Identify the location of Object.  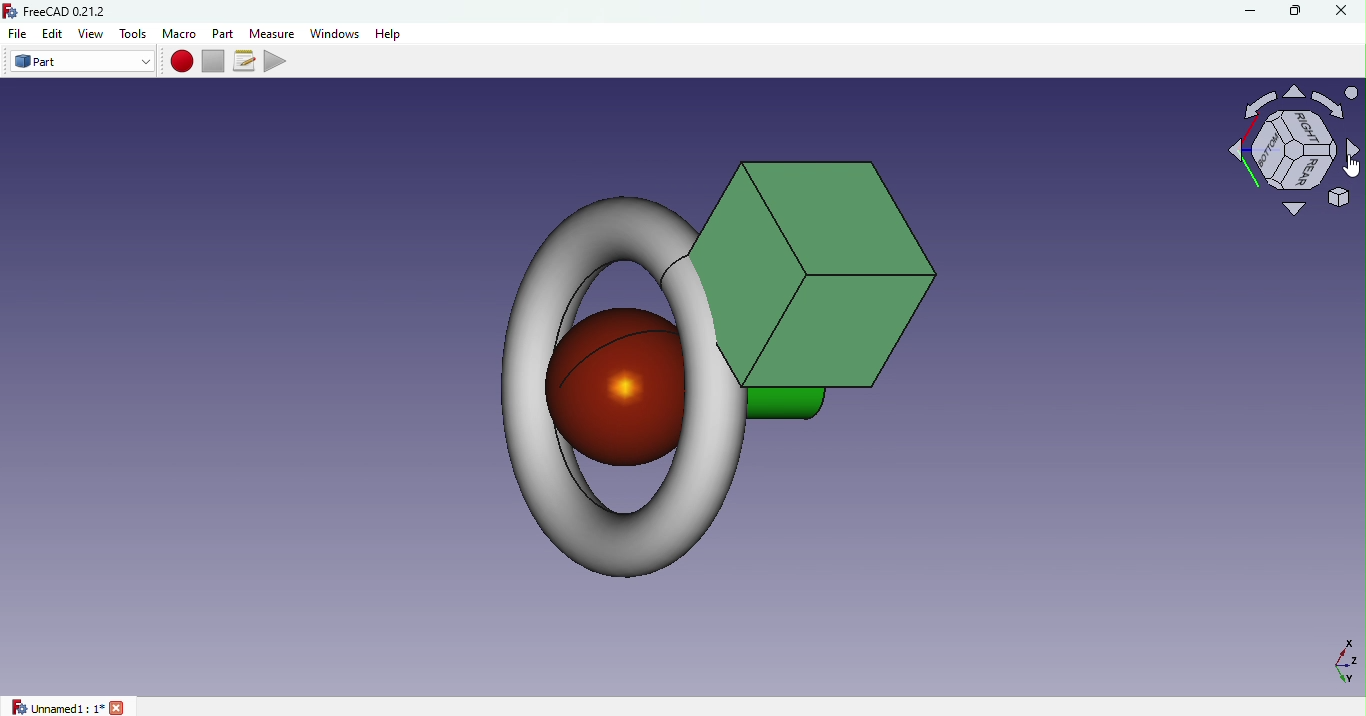
(712, 359).